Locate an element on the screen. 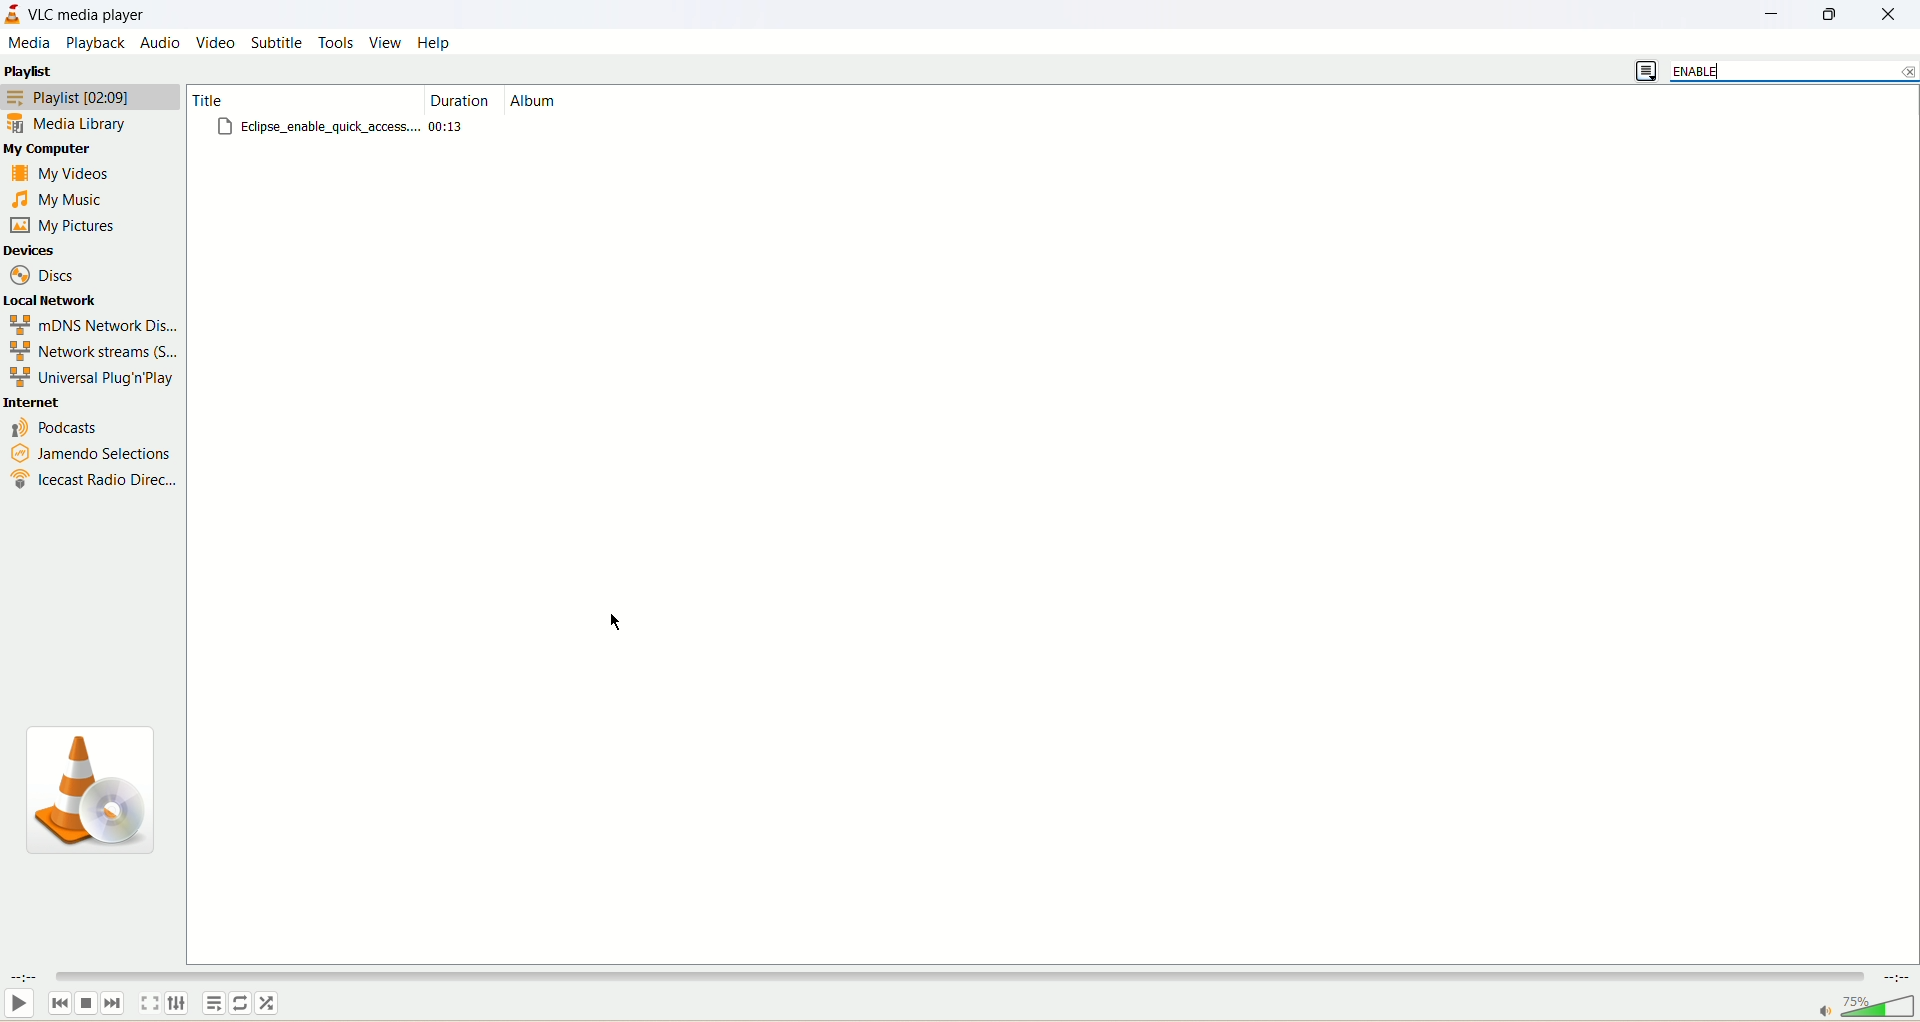  view is located at coordinates (382, 42).